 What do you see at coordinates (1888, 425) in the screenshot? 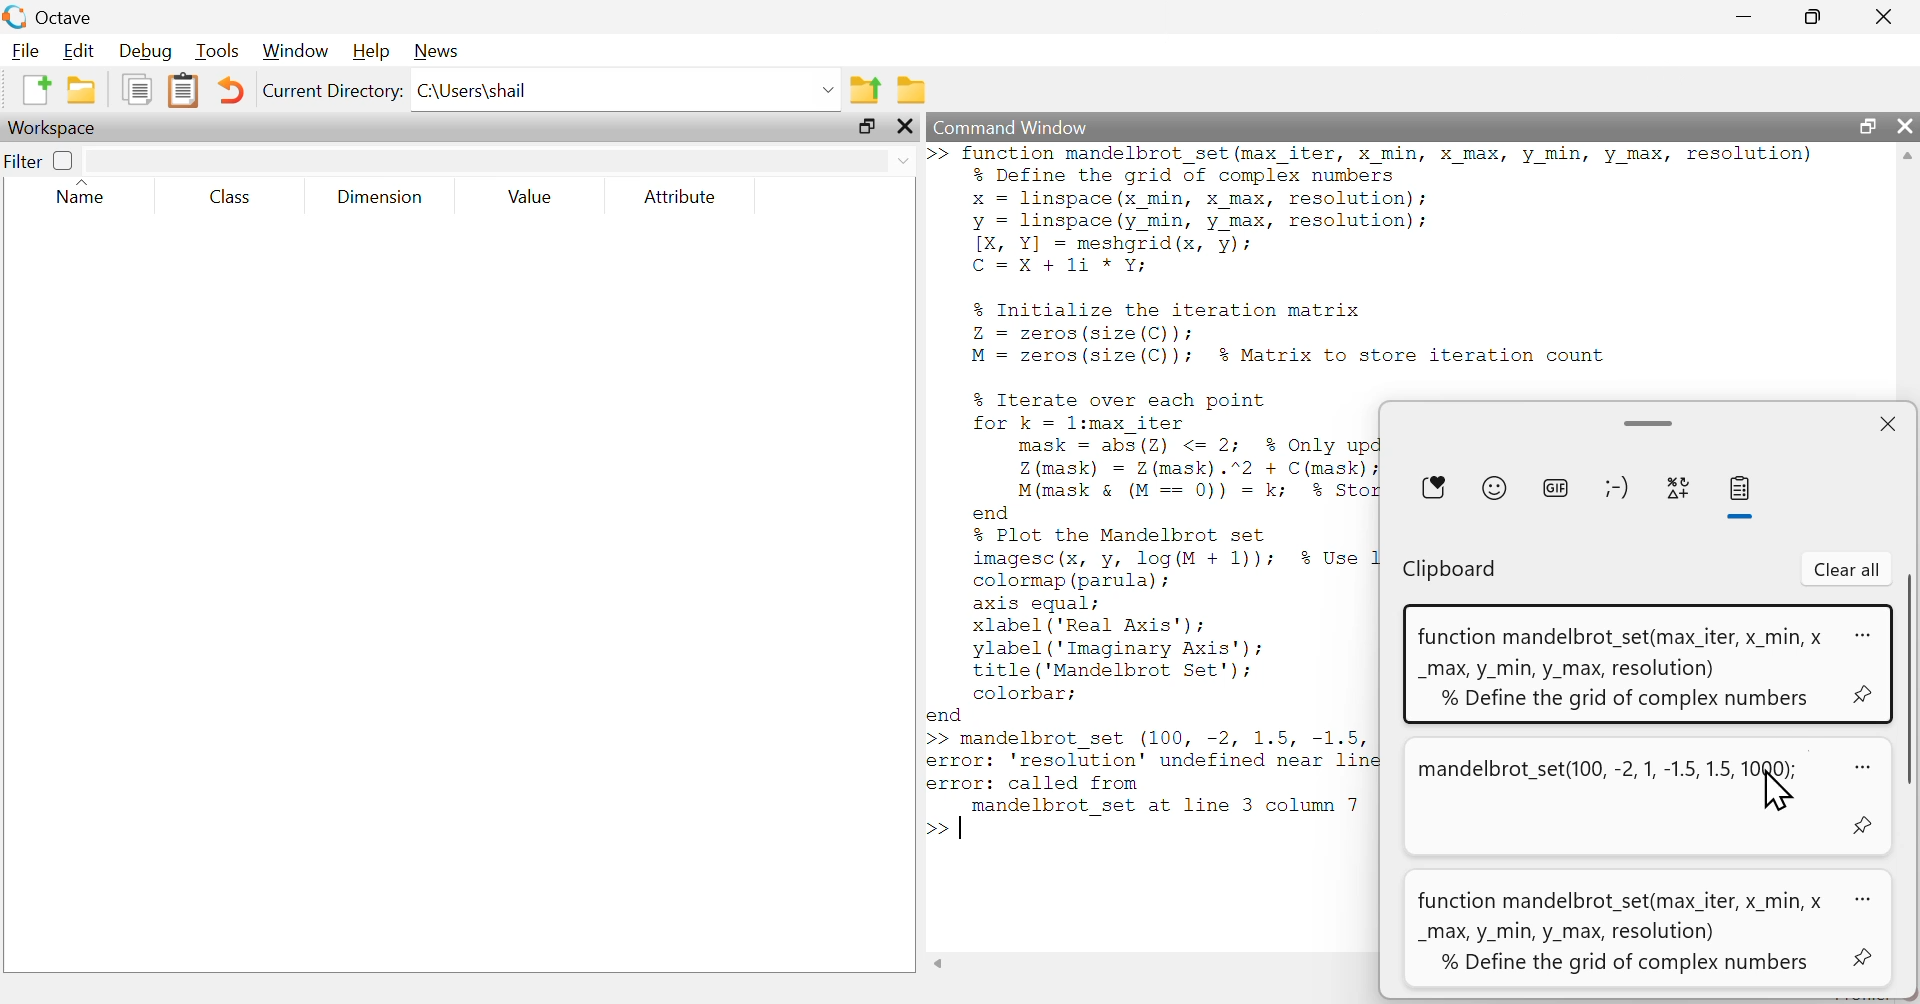
I see `close` at bounding box center [1888, 425].